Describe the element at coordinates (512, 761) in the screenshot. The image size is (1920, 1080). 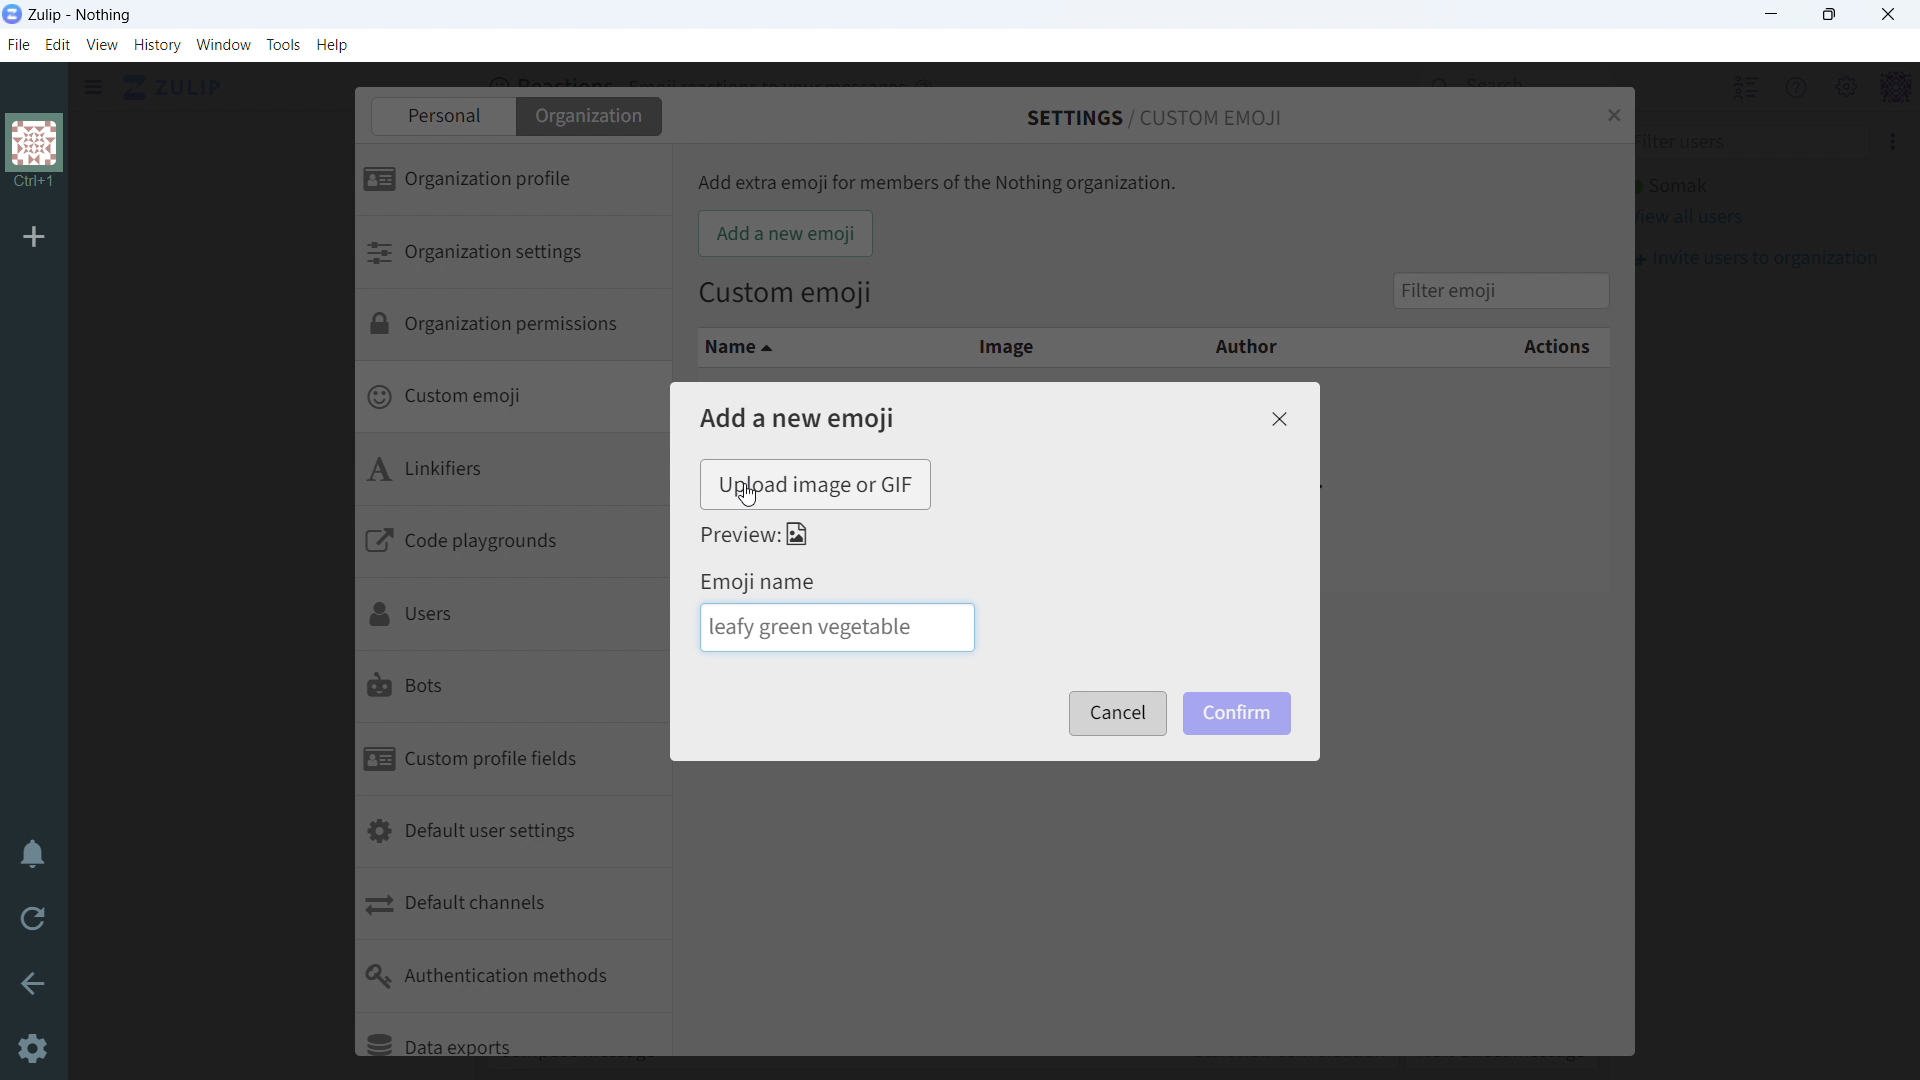
I see `custom profile fields` at that location.